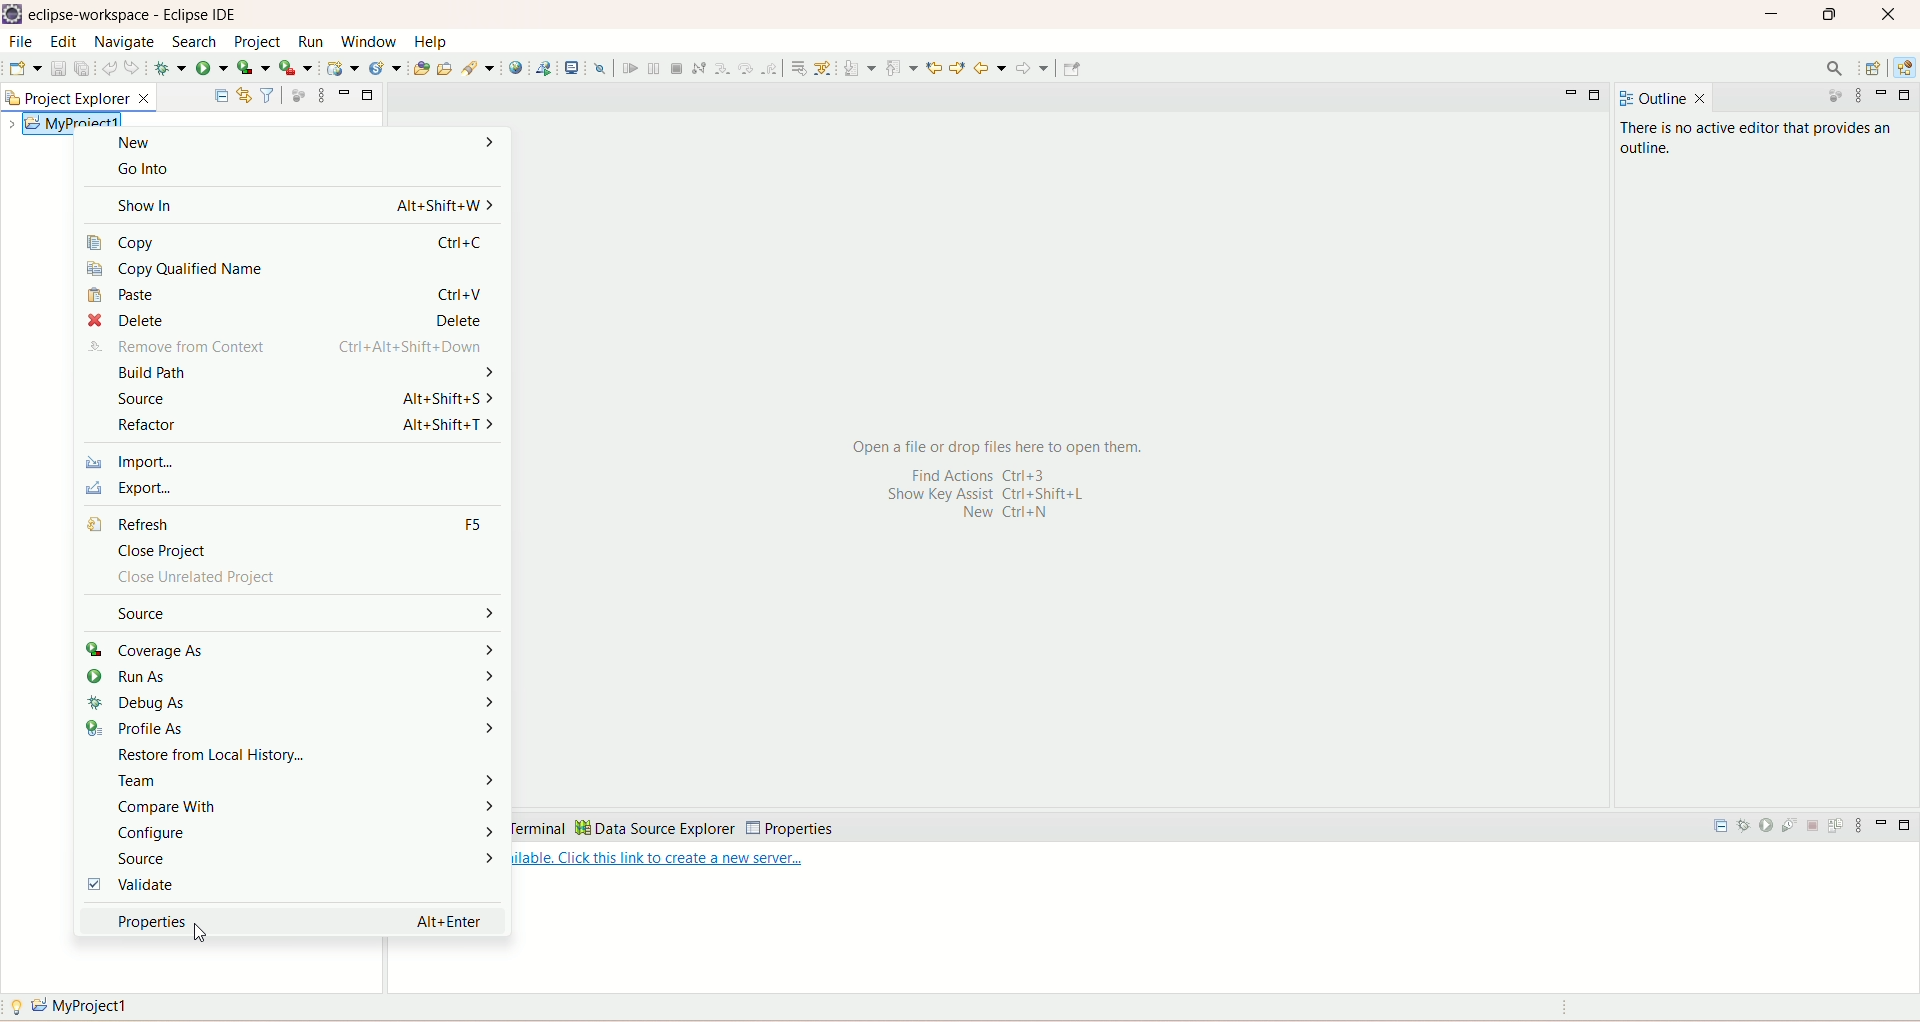 Image resolution: width=1920 pixels, height=1022 pixels. I want to click on run as, so click(291, 675).